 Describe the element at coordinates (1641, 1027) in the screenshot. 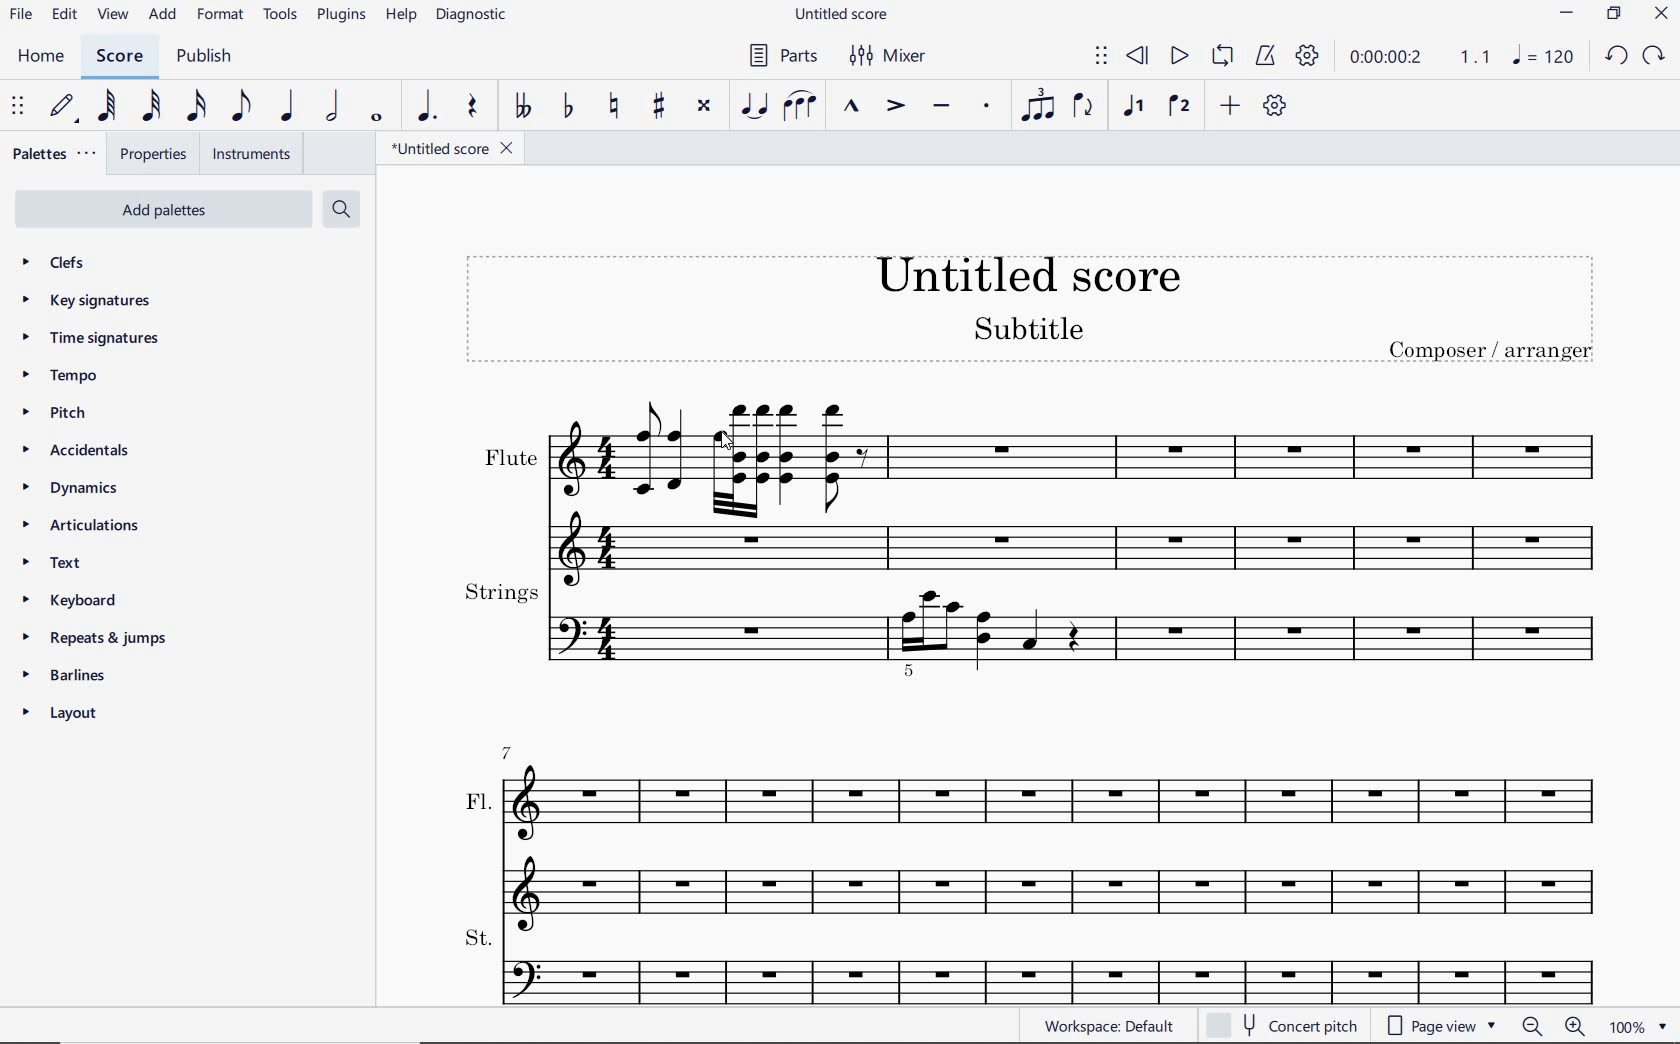

I see `zoom factor` at that location.